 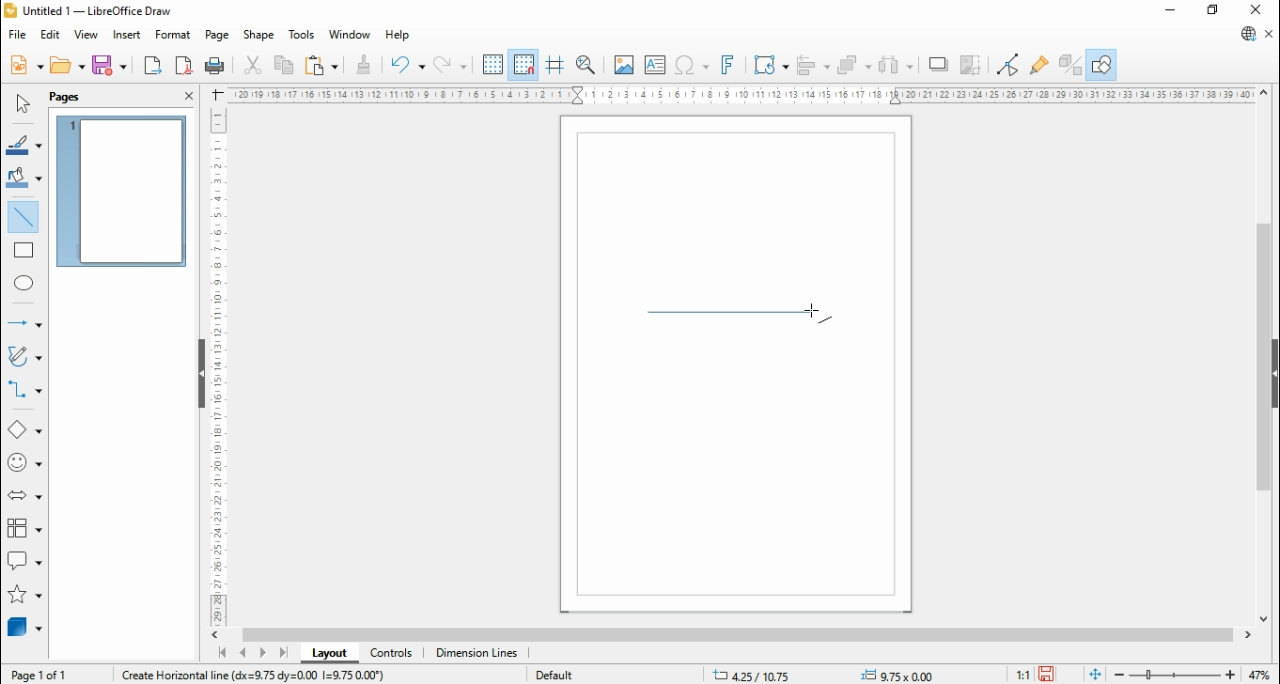 What do you see at coordinates (477, 654) in the screenshot?
I see `dimension lines` at bounding box center [477, 654].